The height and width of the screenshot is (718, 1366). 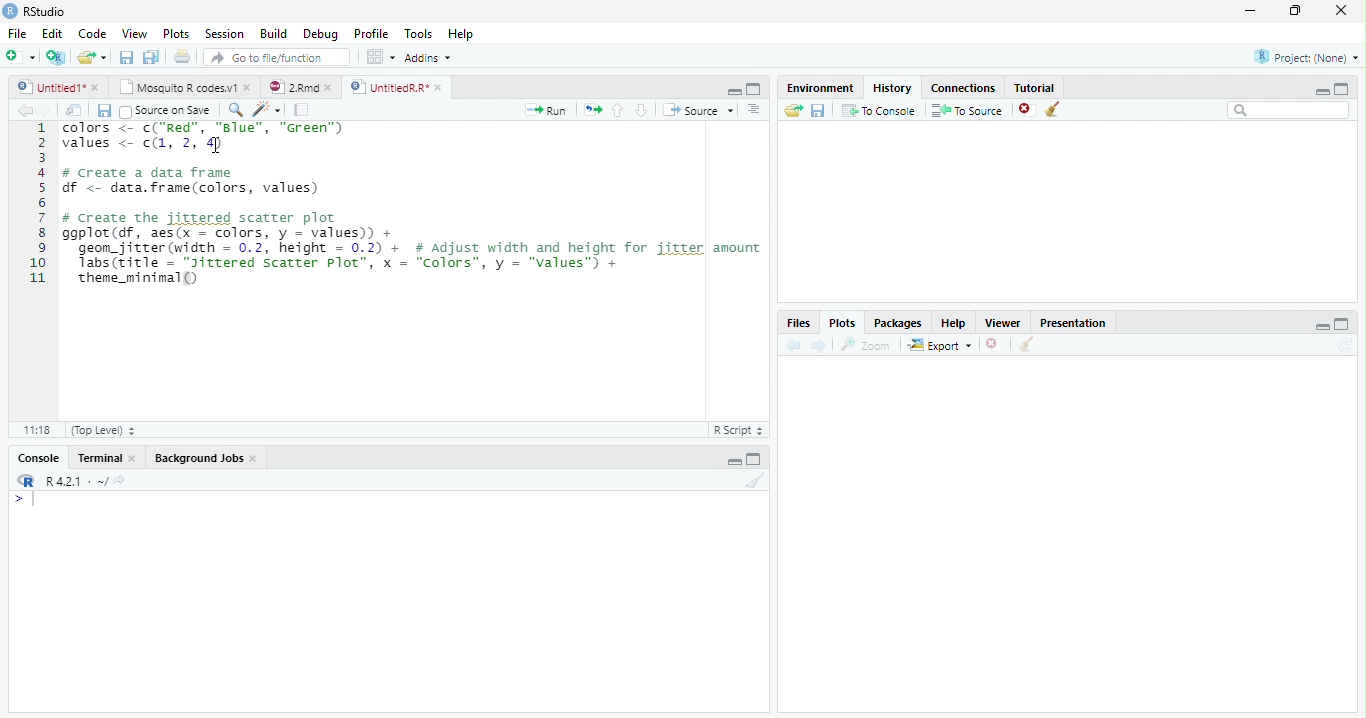 What do you see at coordinates (177, 33) in the screenshot?
I see `Plots` at bounding box center [177, 33].